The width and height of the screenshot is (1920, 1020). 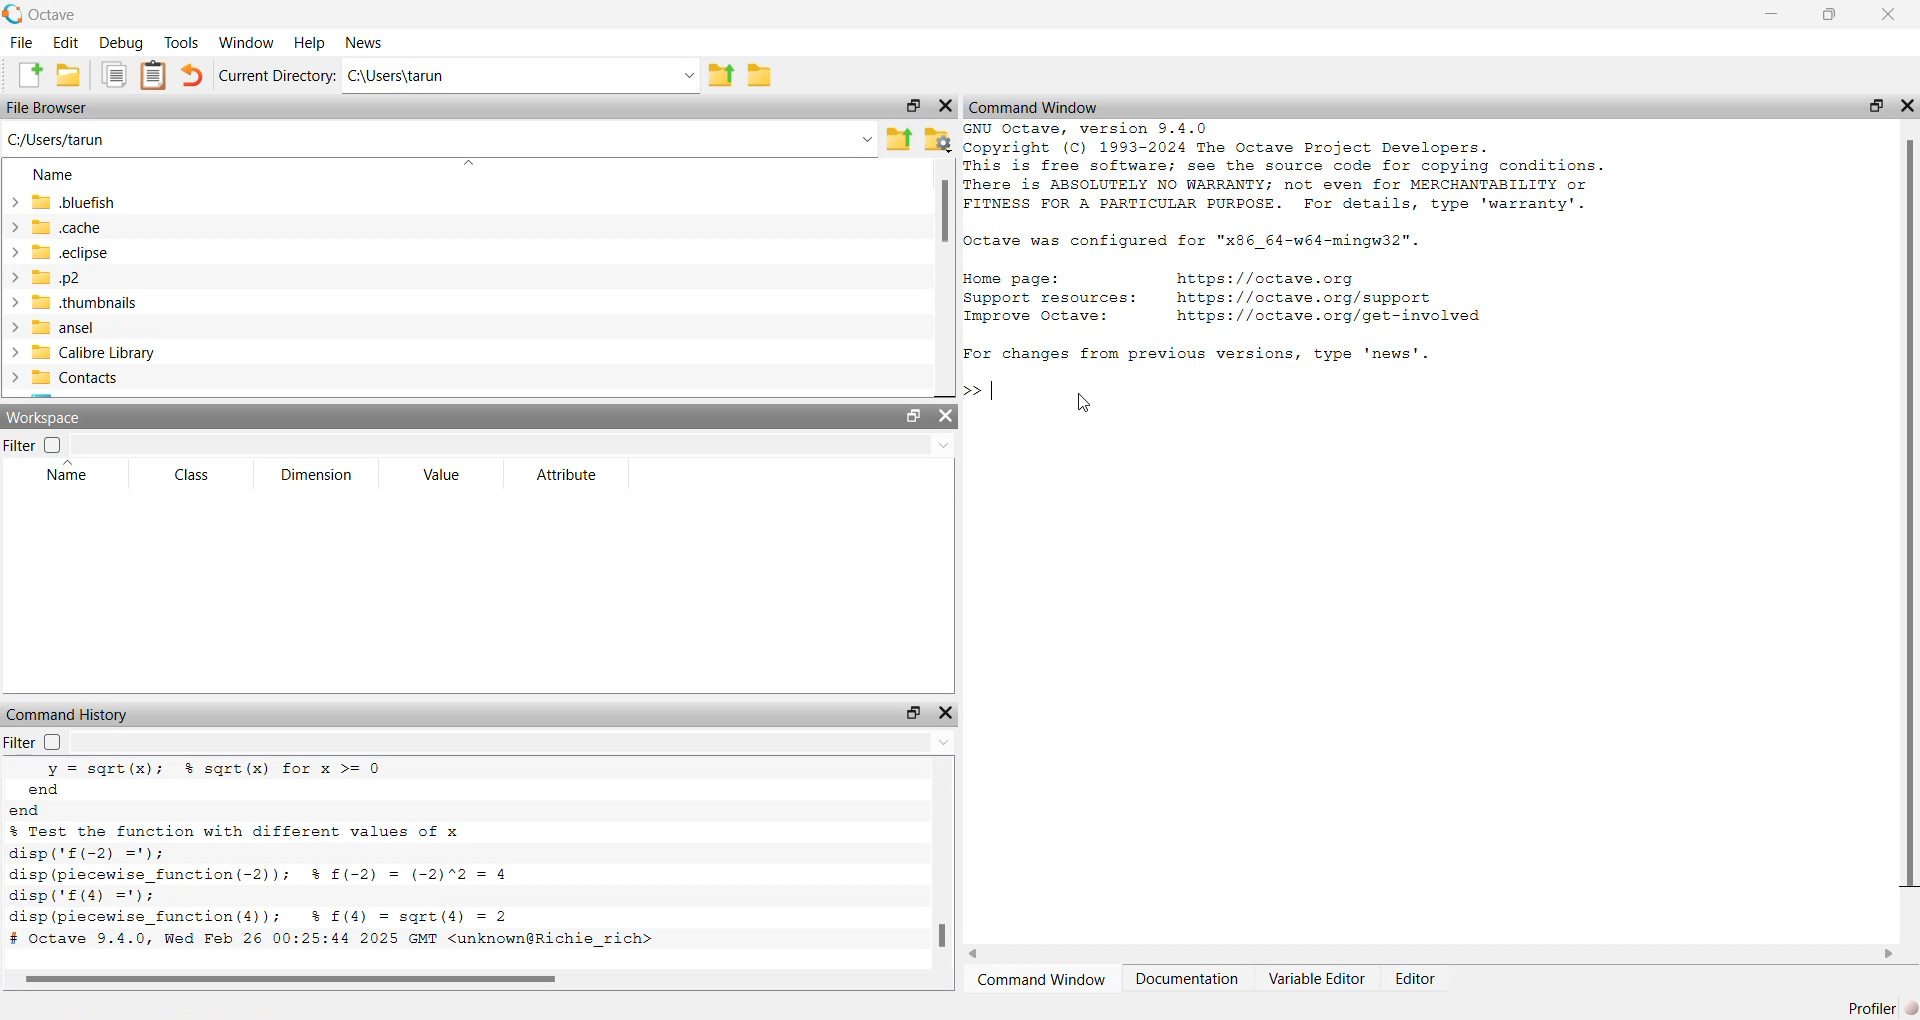 I want to click on Maximize/Restore, so click(x=911, y=416).